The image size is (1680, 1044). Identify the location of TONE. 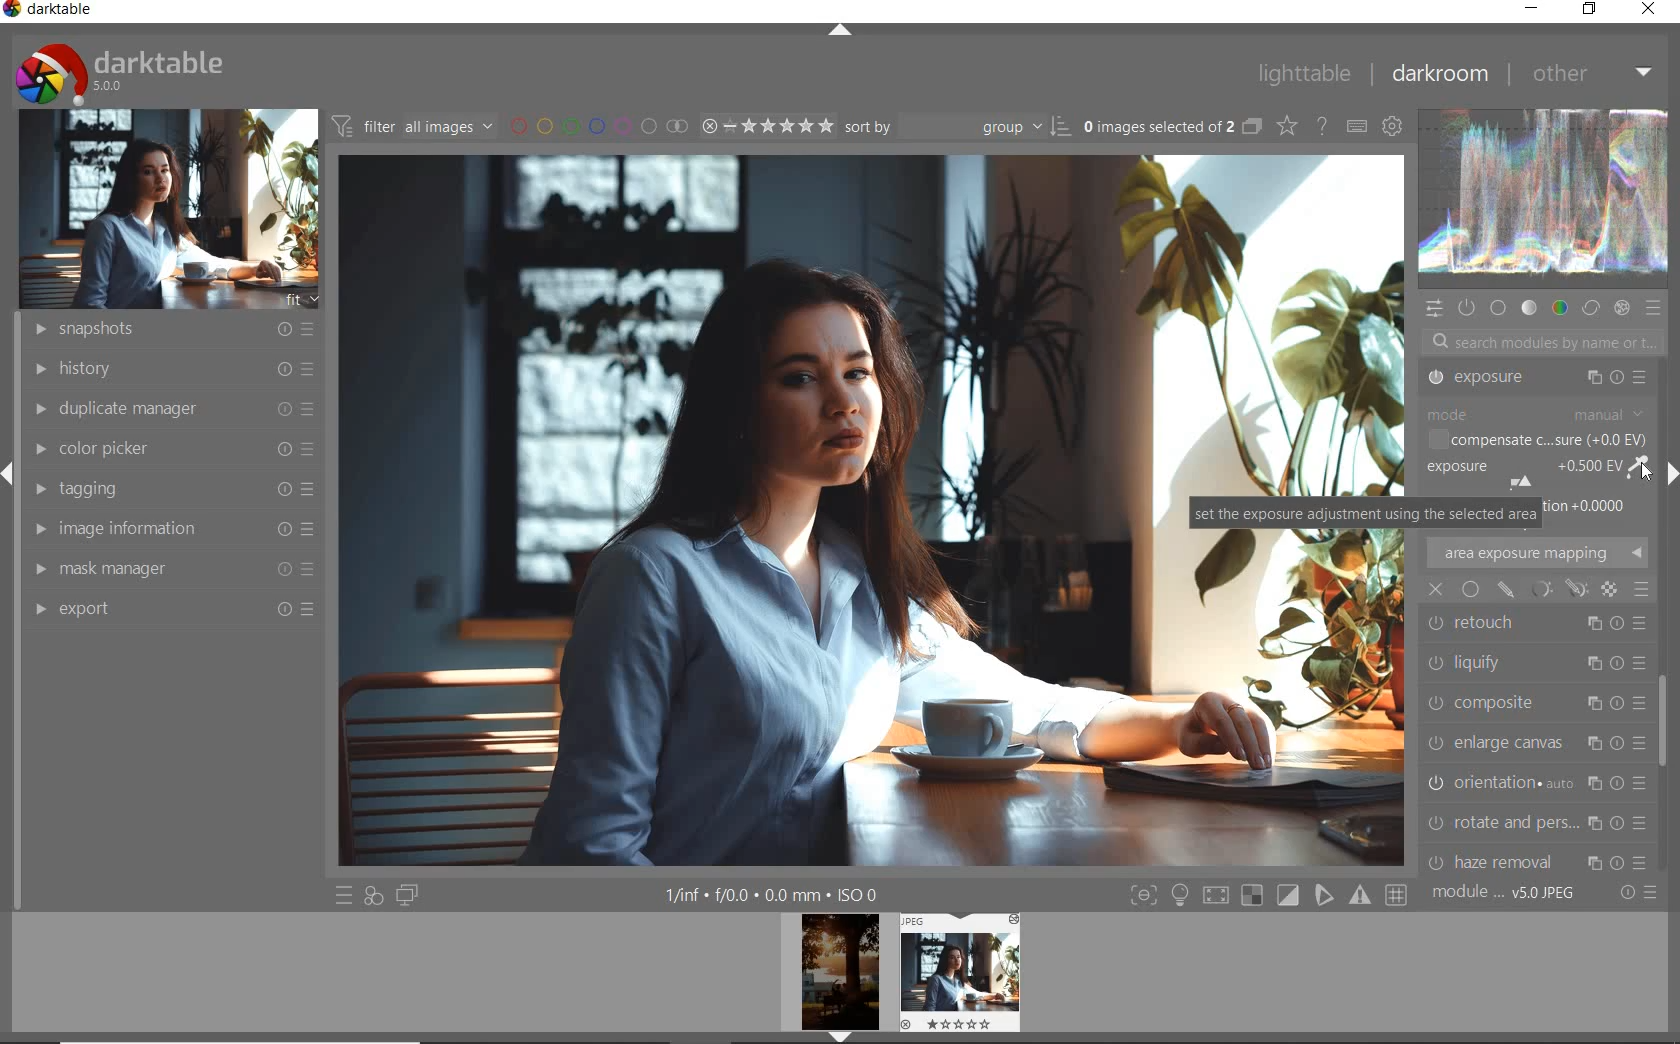
(1529, 308).